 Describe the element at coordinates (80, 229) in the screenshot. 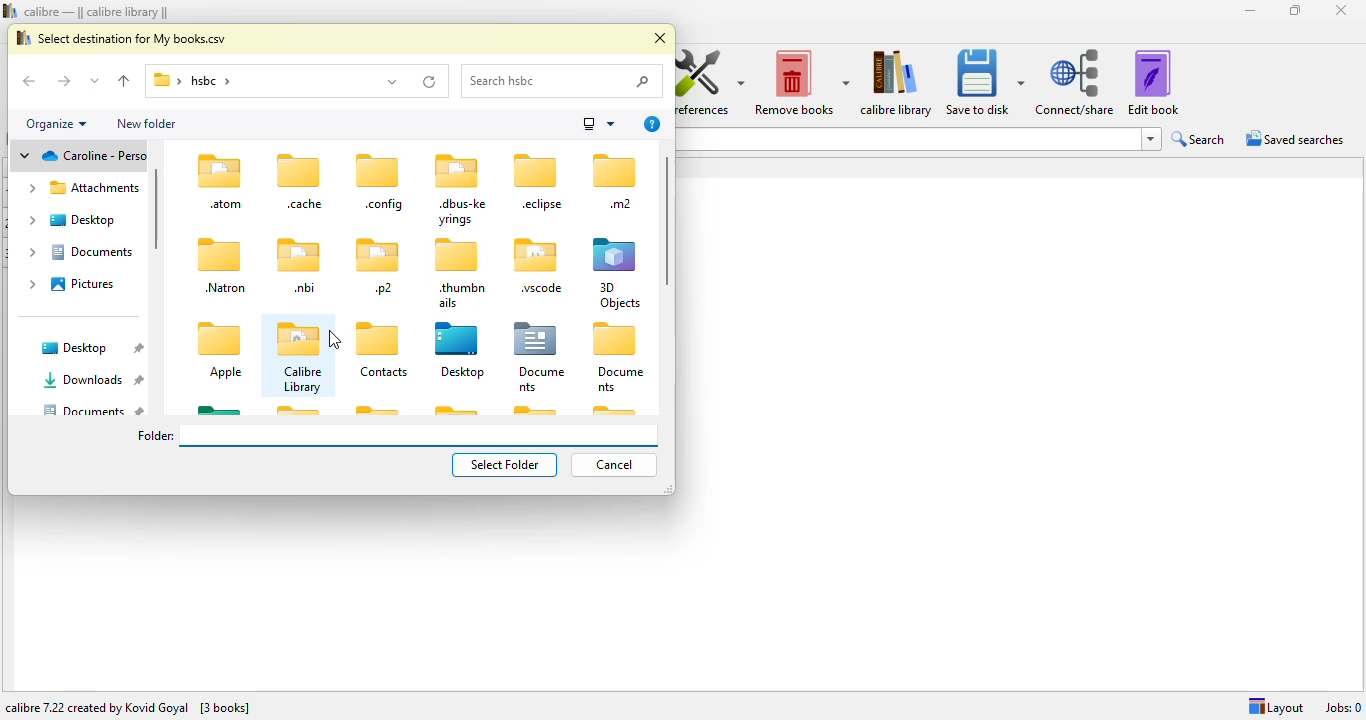

I see `folders` at that location.